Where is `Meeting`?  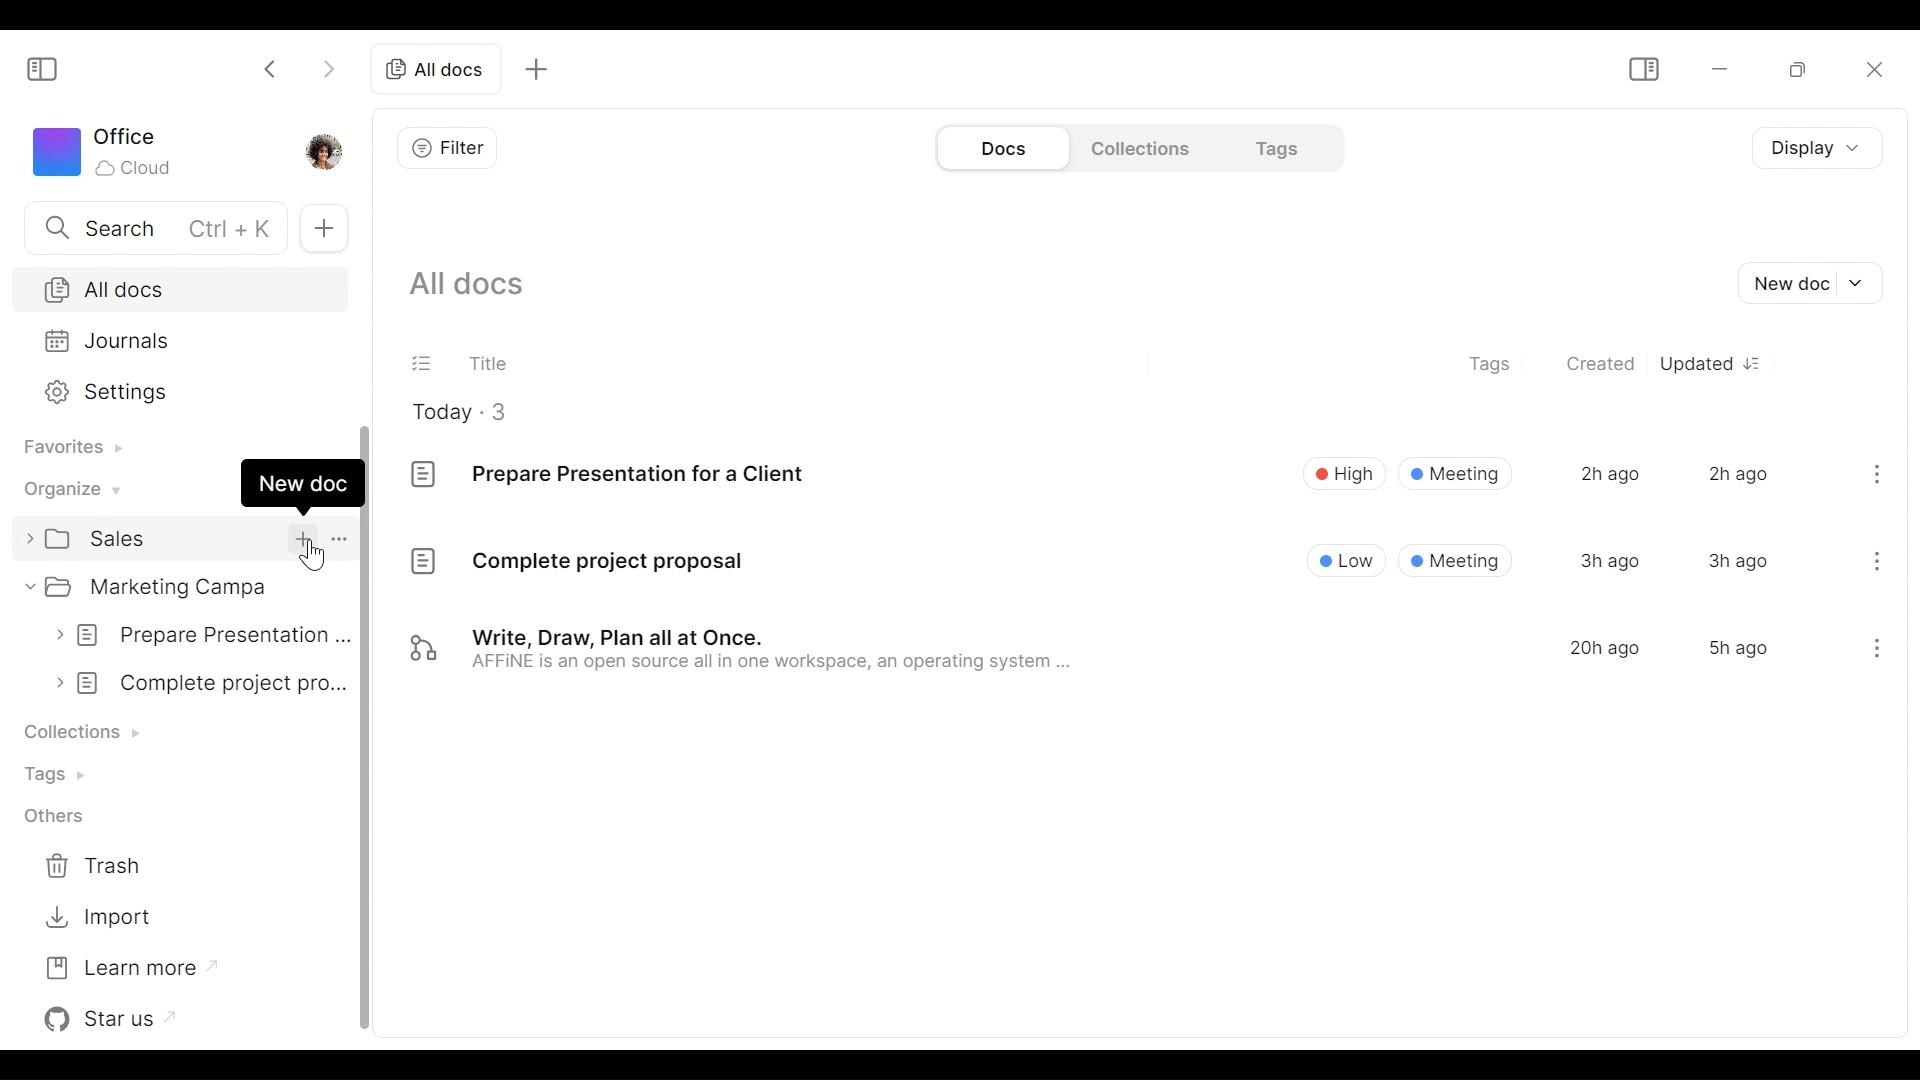 Meeting is located at coordinates (1456, 473).